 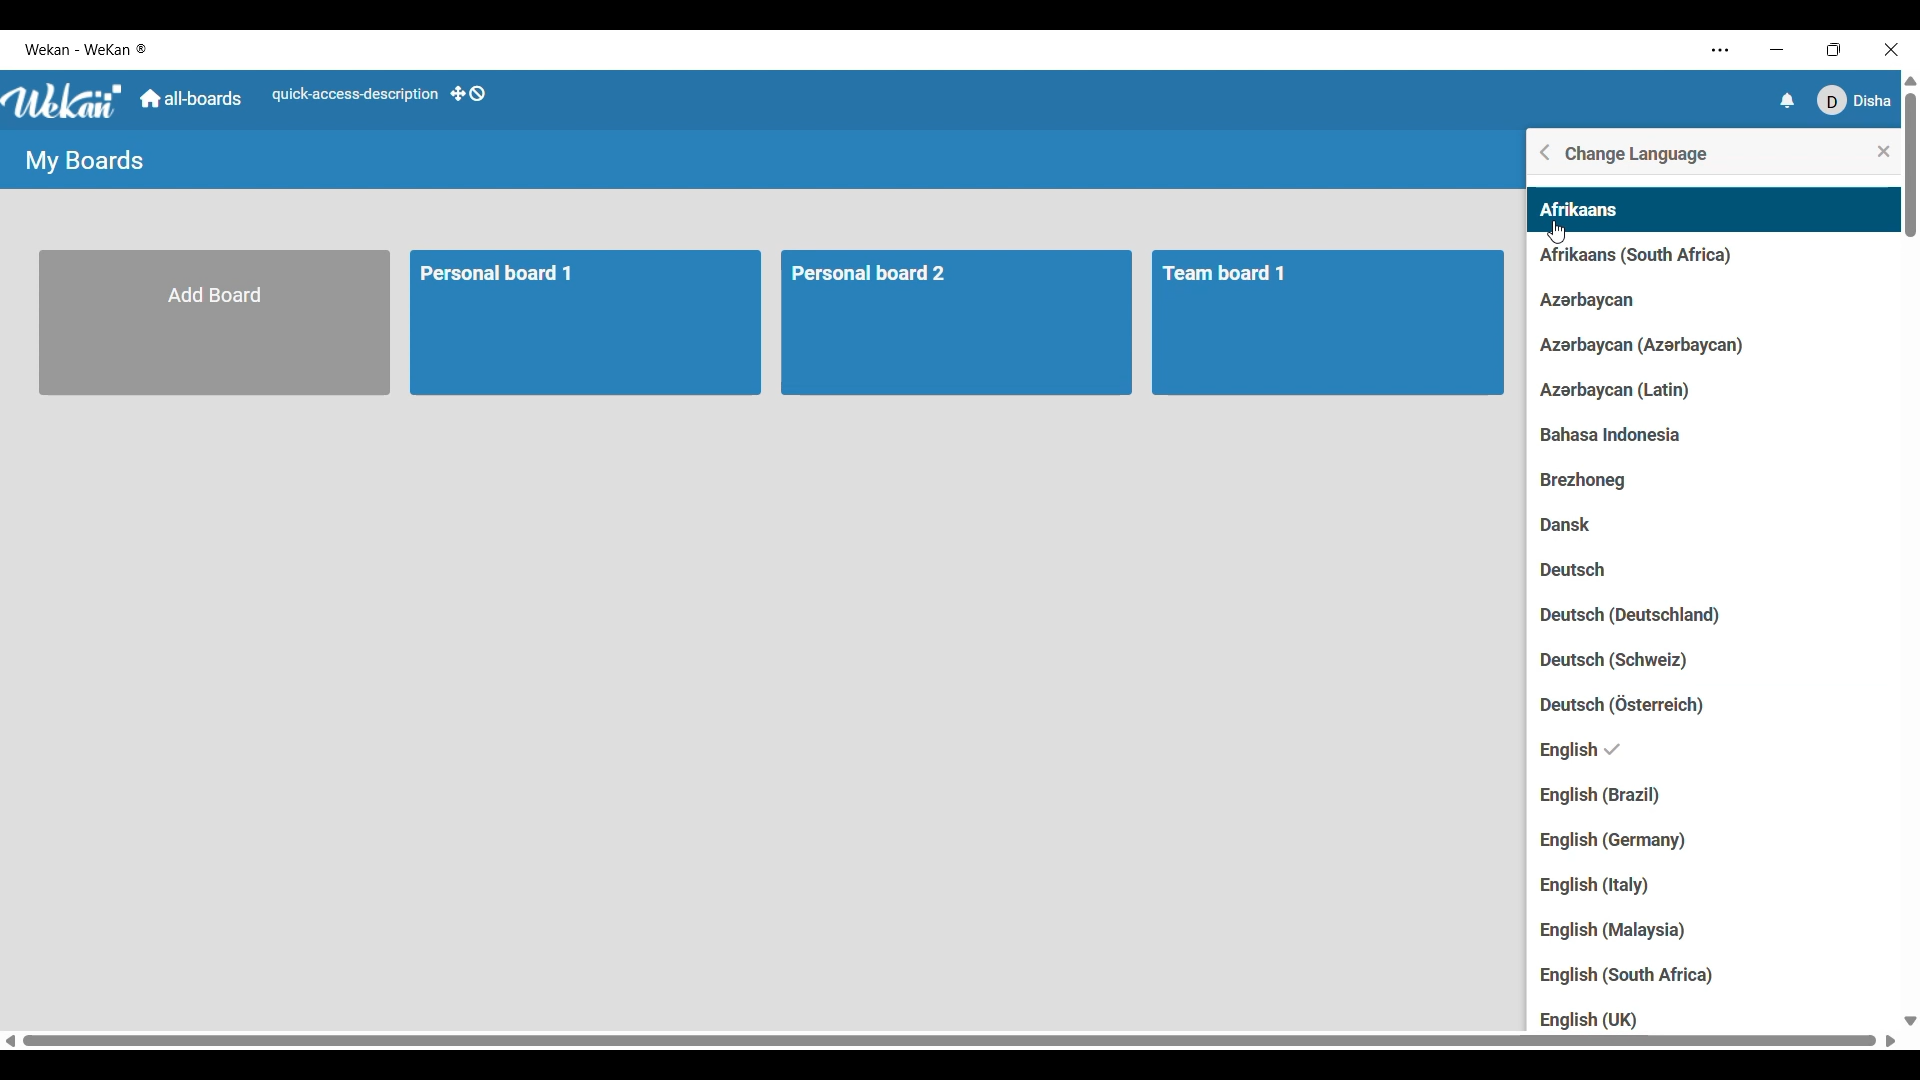 What do you see at coordinates (1332, 324) in the screenshot?
I see `team board 1` at bounding box center [1332, 324].